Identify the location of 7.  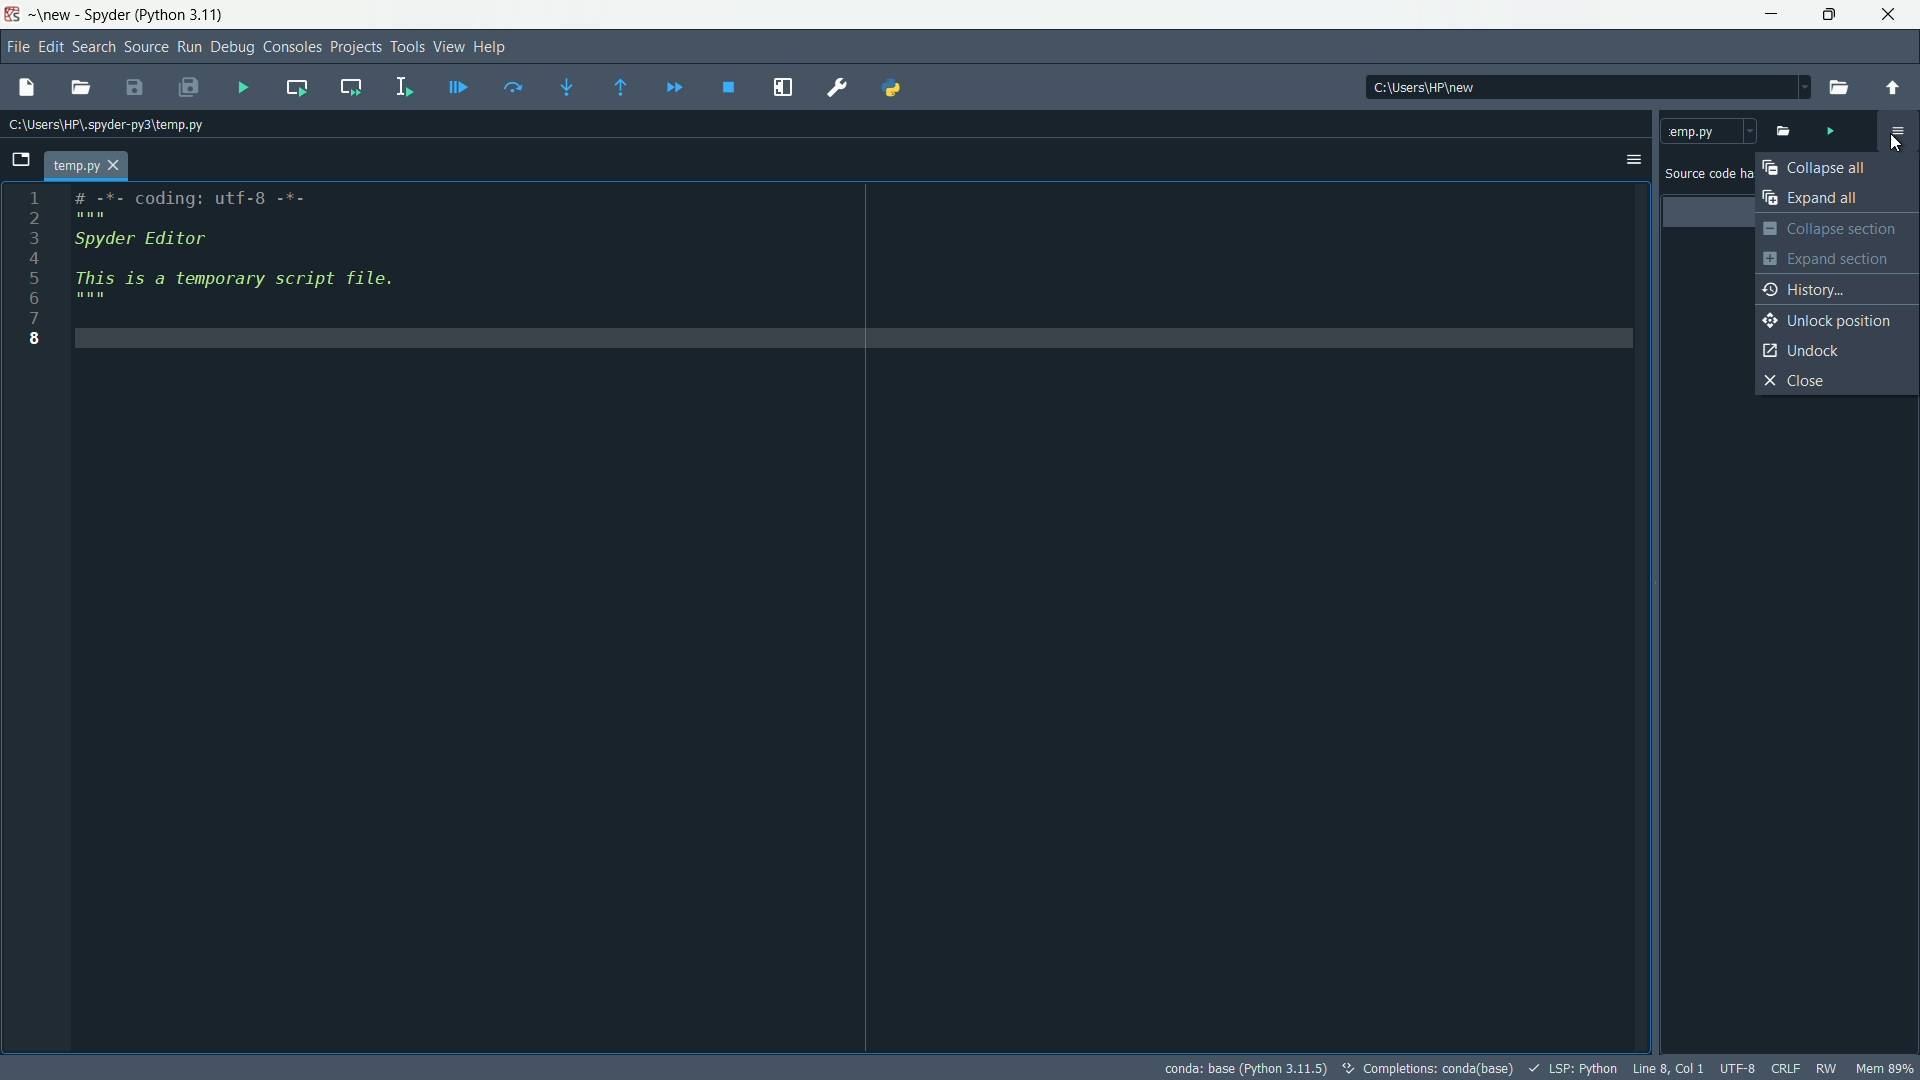
(33, 317).